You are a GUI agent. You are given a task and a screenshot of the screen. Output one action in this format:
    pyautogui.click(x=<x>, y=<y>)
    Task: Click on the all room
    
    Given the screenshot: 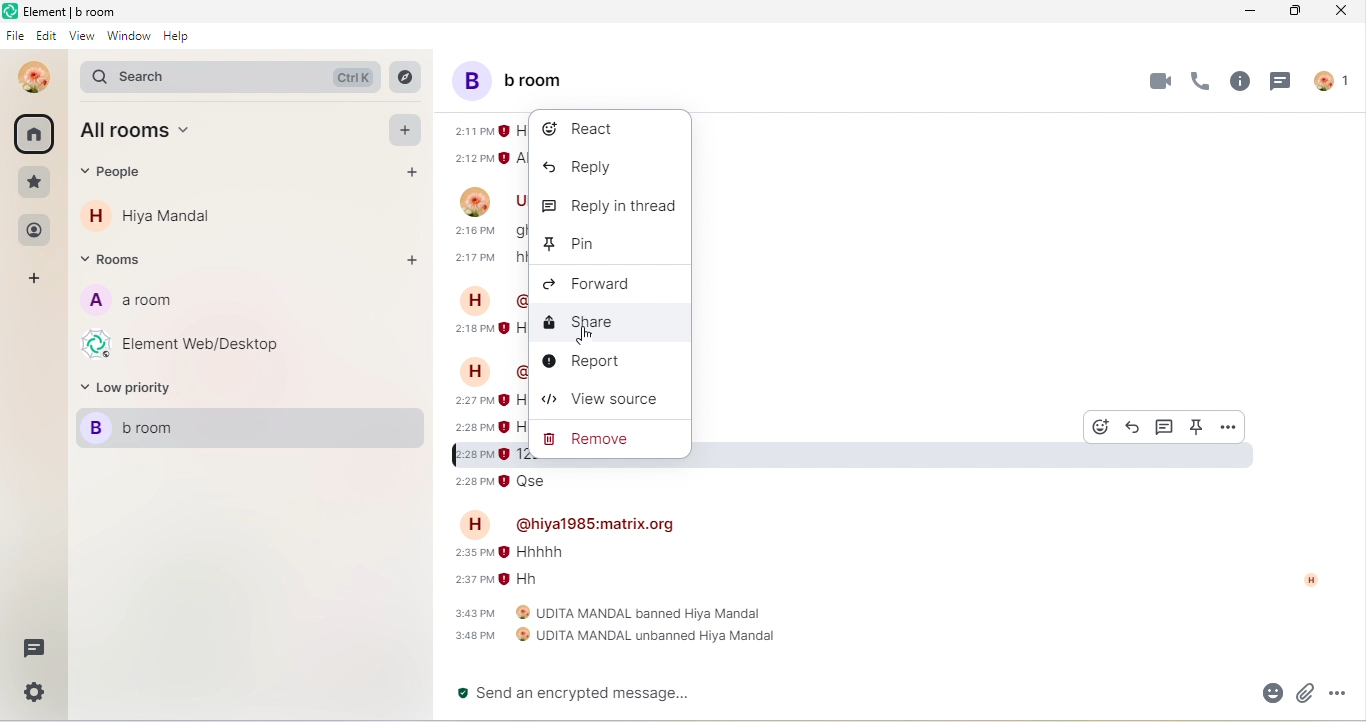 What is the action you would take?
    pyautogui.click(x=35, y=134)
    